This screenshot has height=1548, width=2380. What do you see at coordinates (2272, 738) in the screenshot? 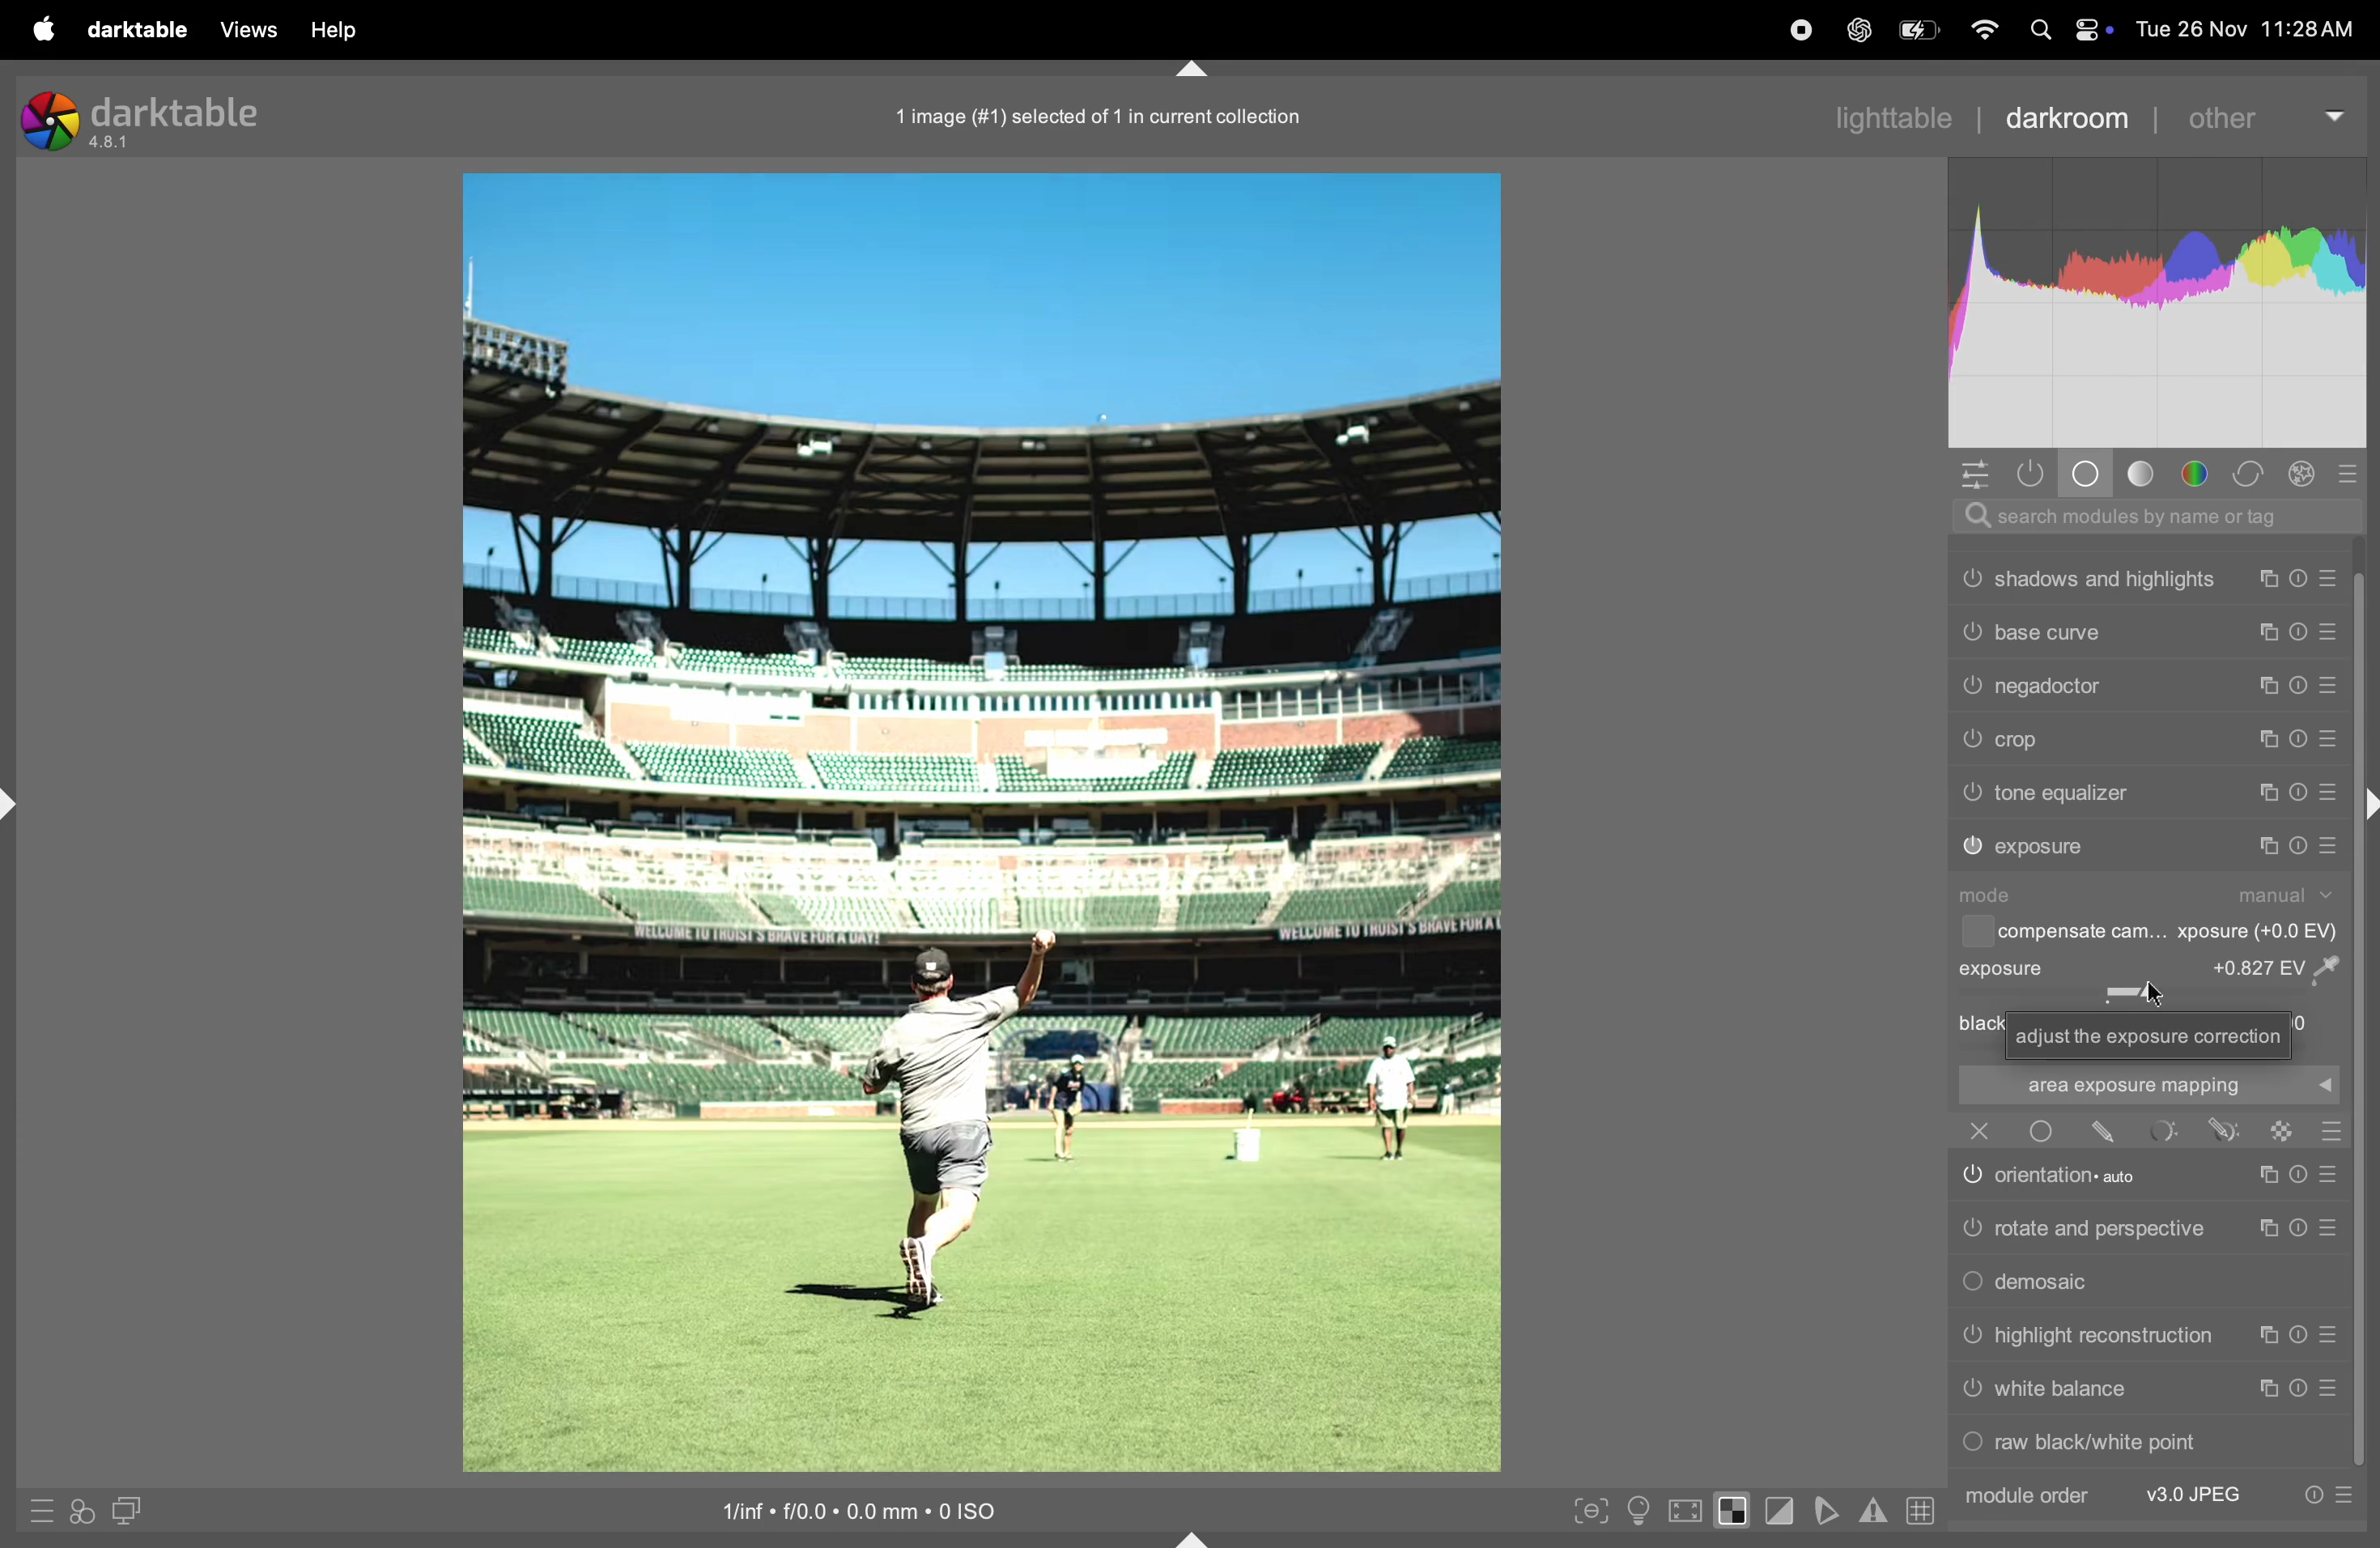
I see `copy` at bounding box center [2272, 738].